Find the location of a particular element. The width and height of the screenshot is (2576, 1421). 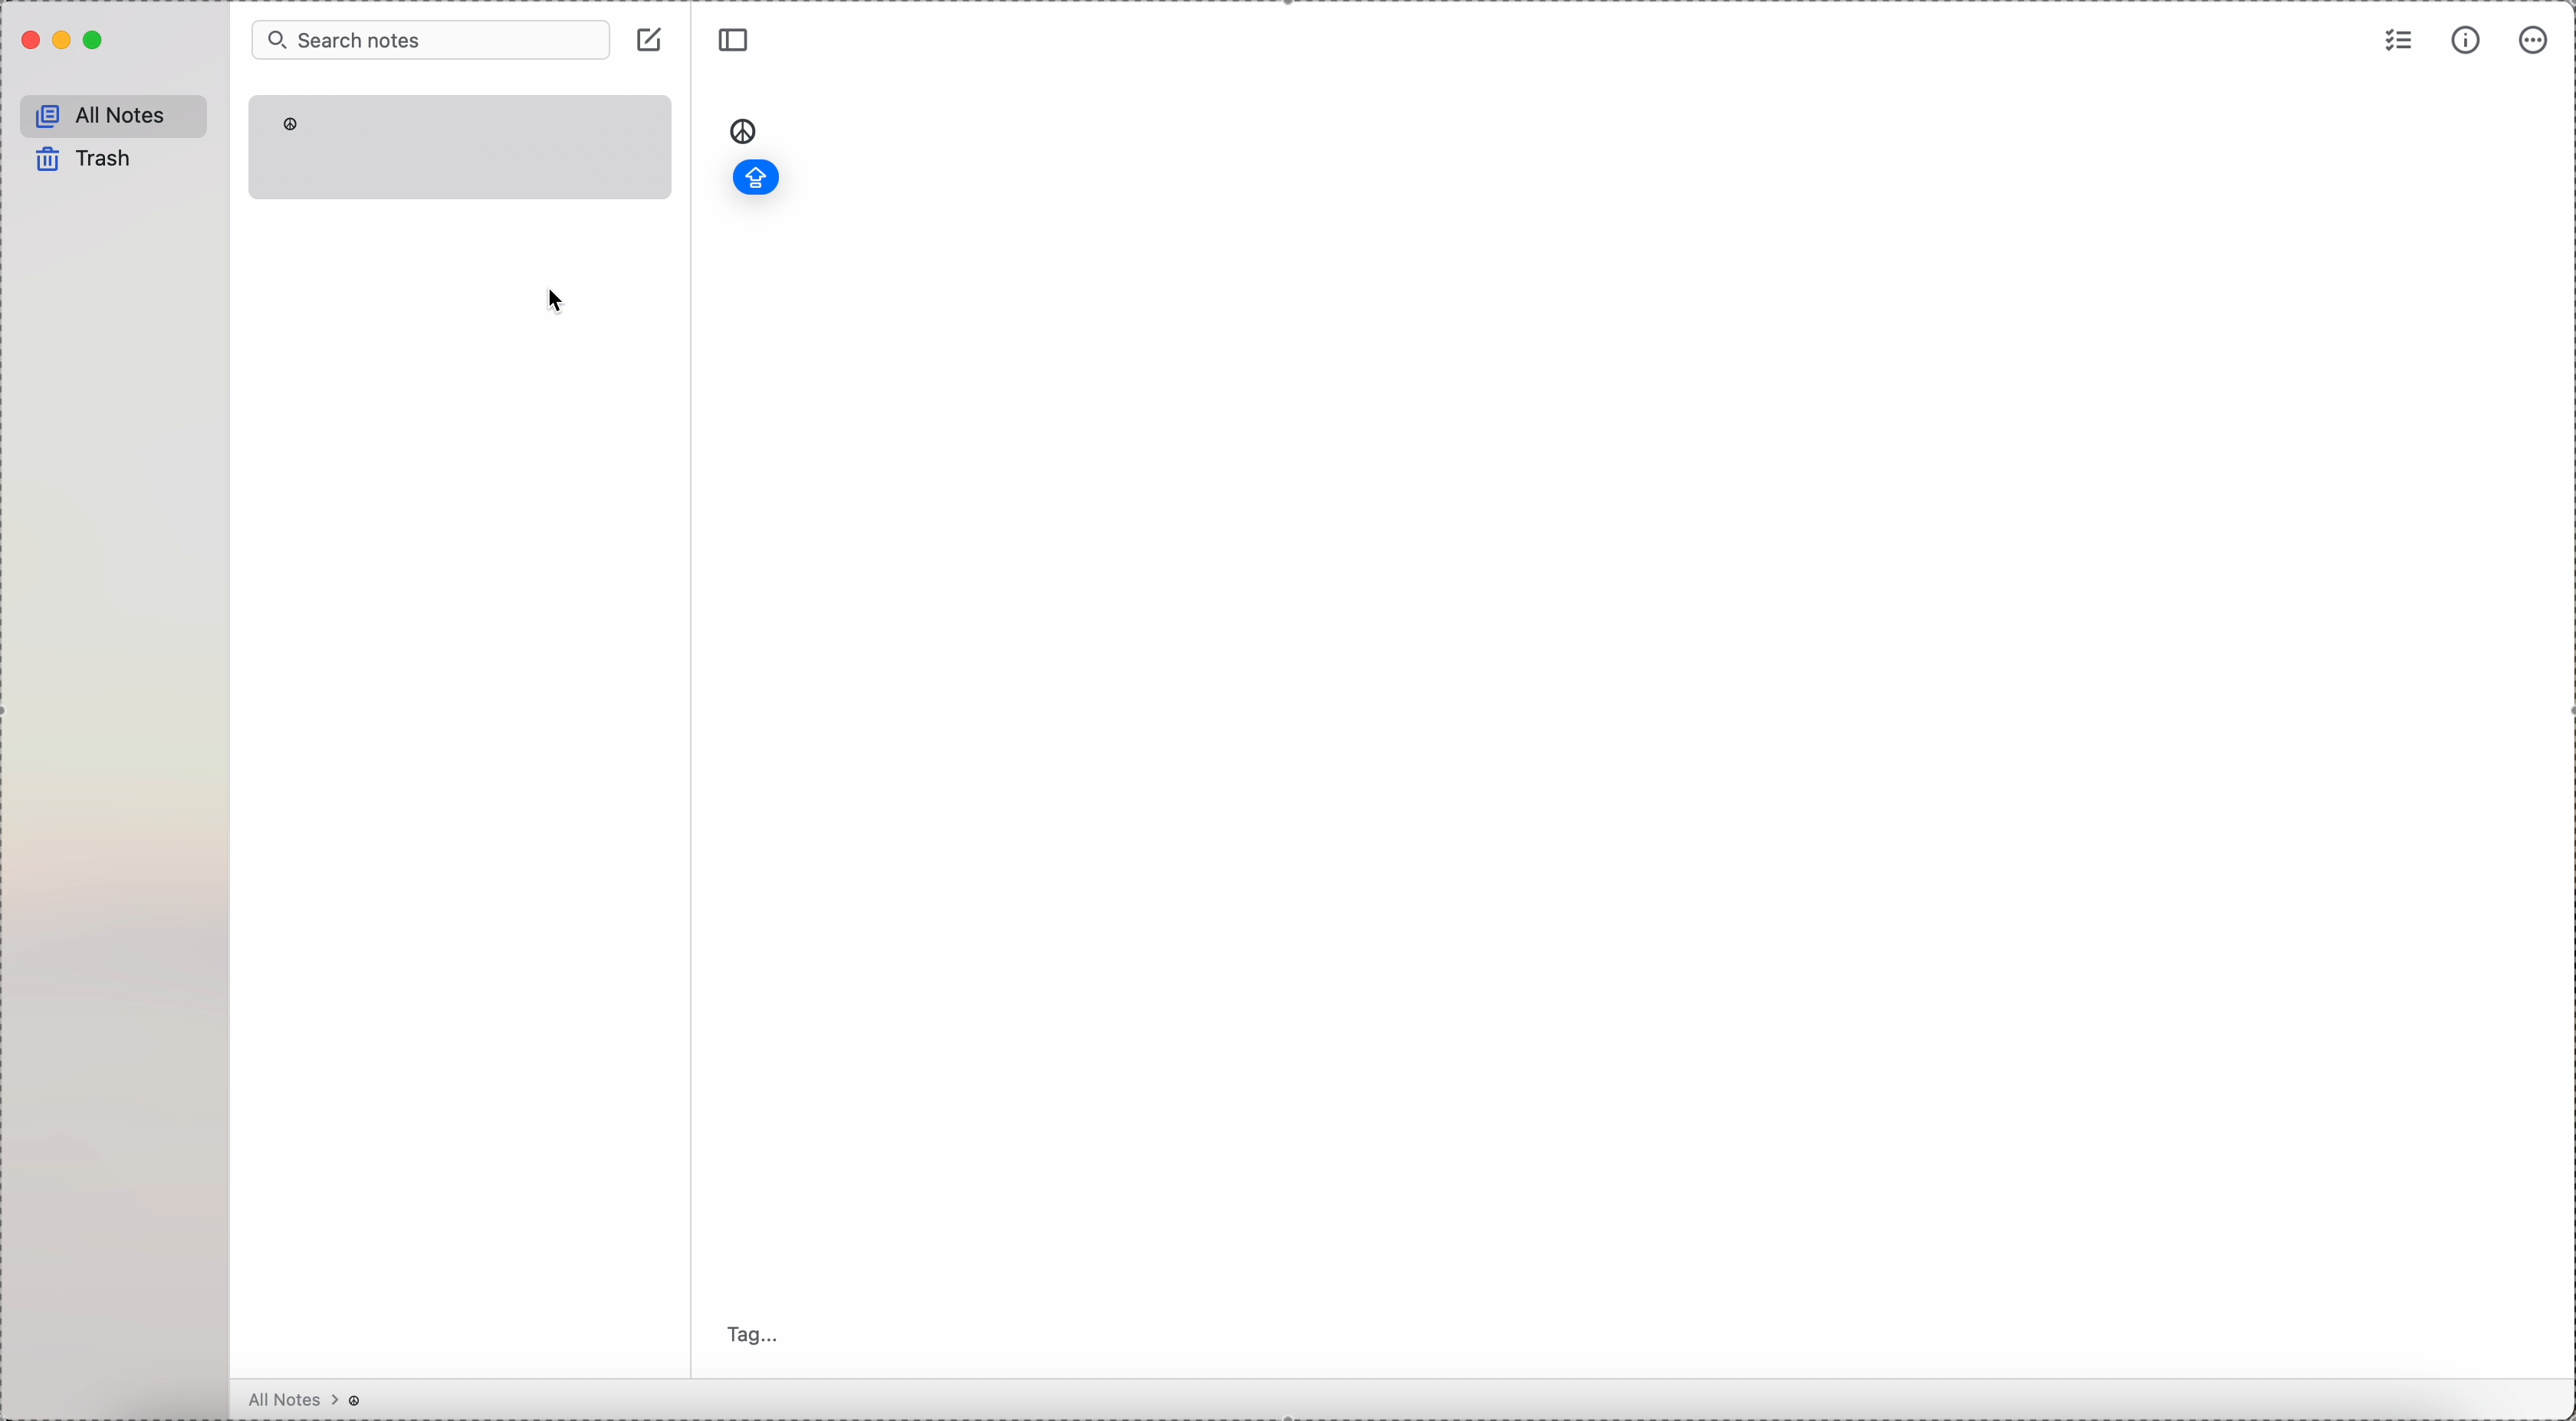

toggle sidebar is located at coordinates (734, 41).